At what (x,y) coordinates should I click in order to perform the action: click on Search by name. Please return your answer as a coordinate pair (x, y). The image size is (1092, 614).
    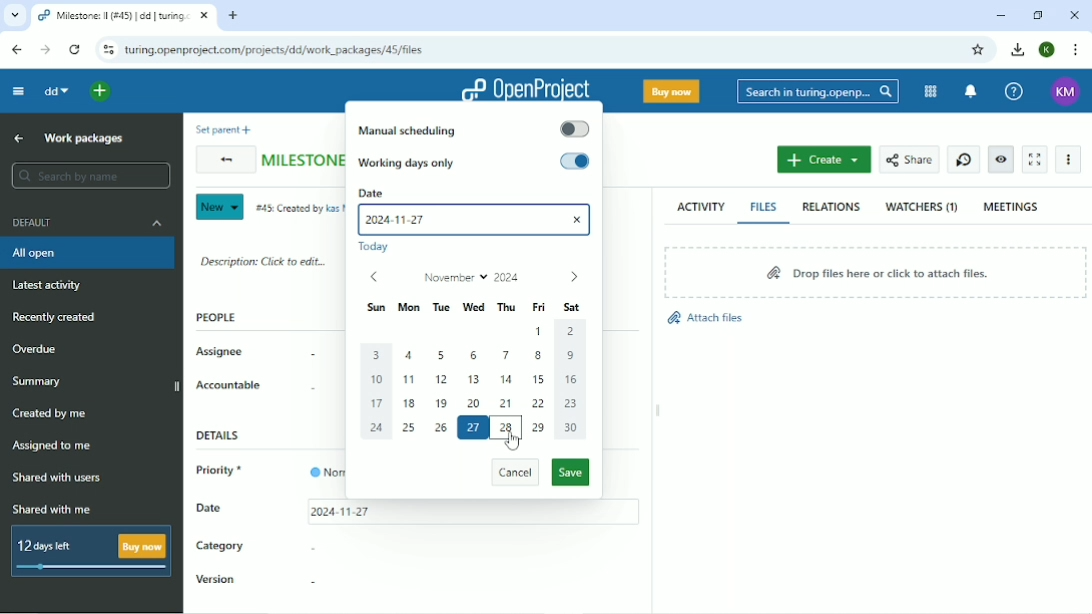
    Looking at the image, I should click on (90, 175).